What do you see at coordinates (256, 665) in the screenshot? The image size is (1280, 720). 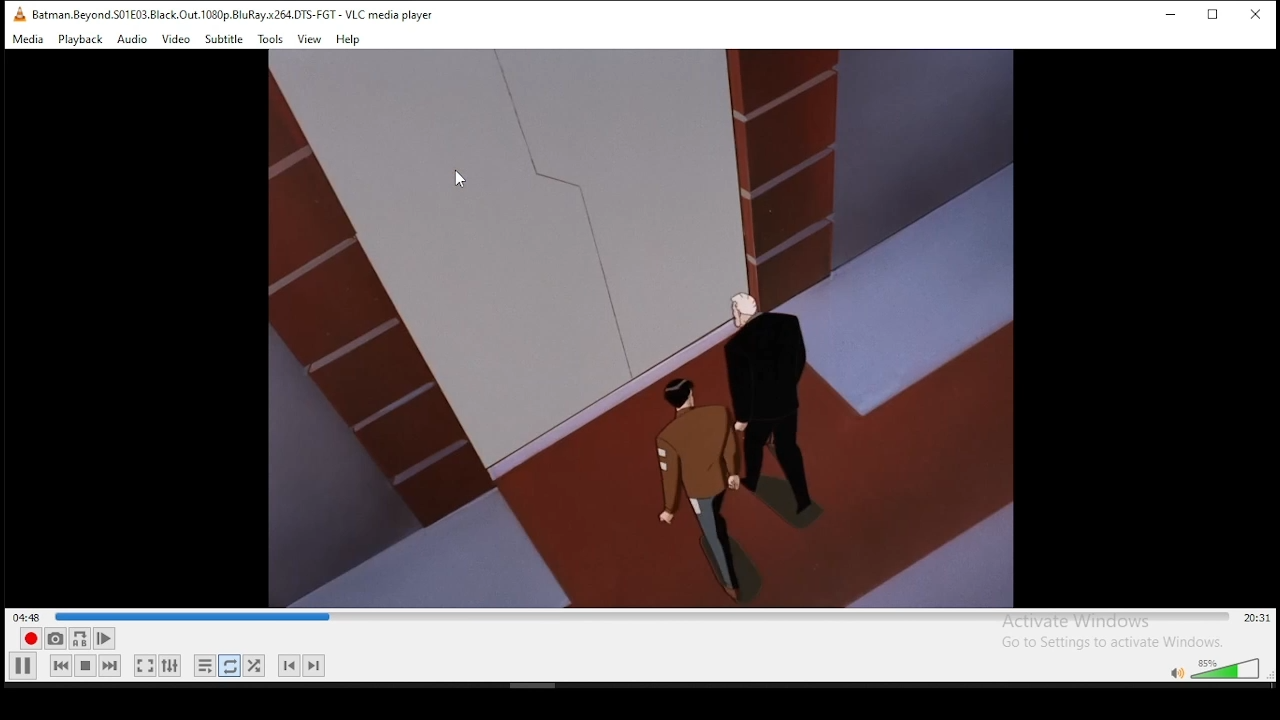 I see `shuffle` at bounding box center [256, 665].